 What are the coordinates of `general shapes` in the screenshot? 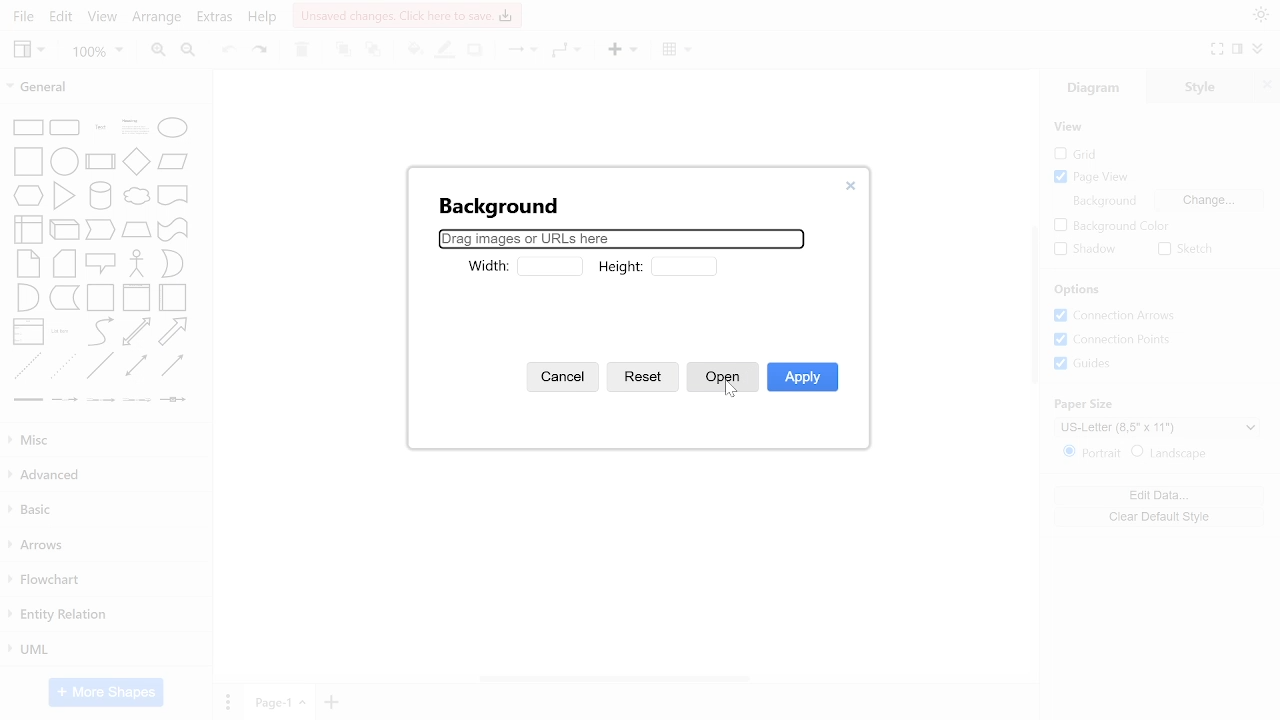 It's located at (170, 366).